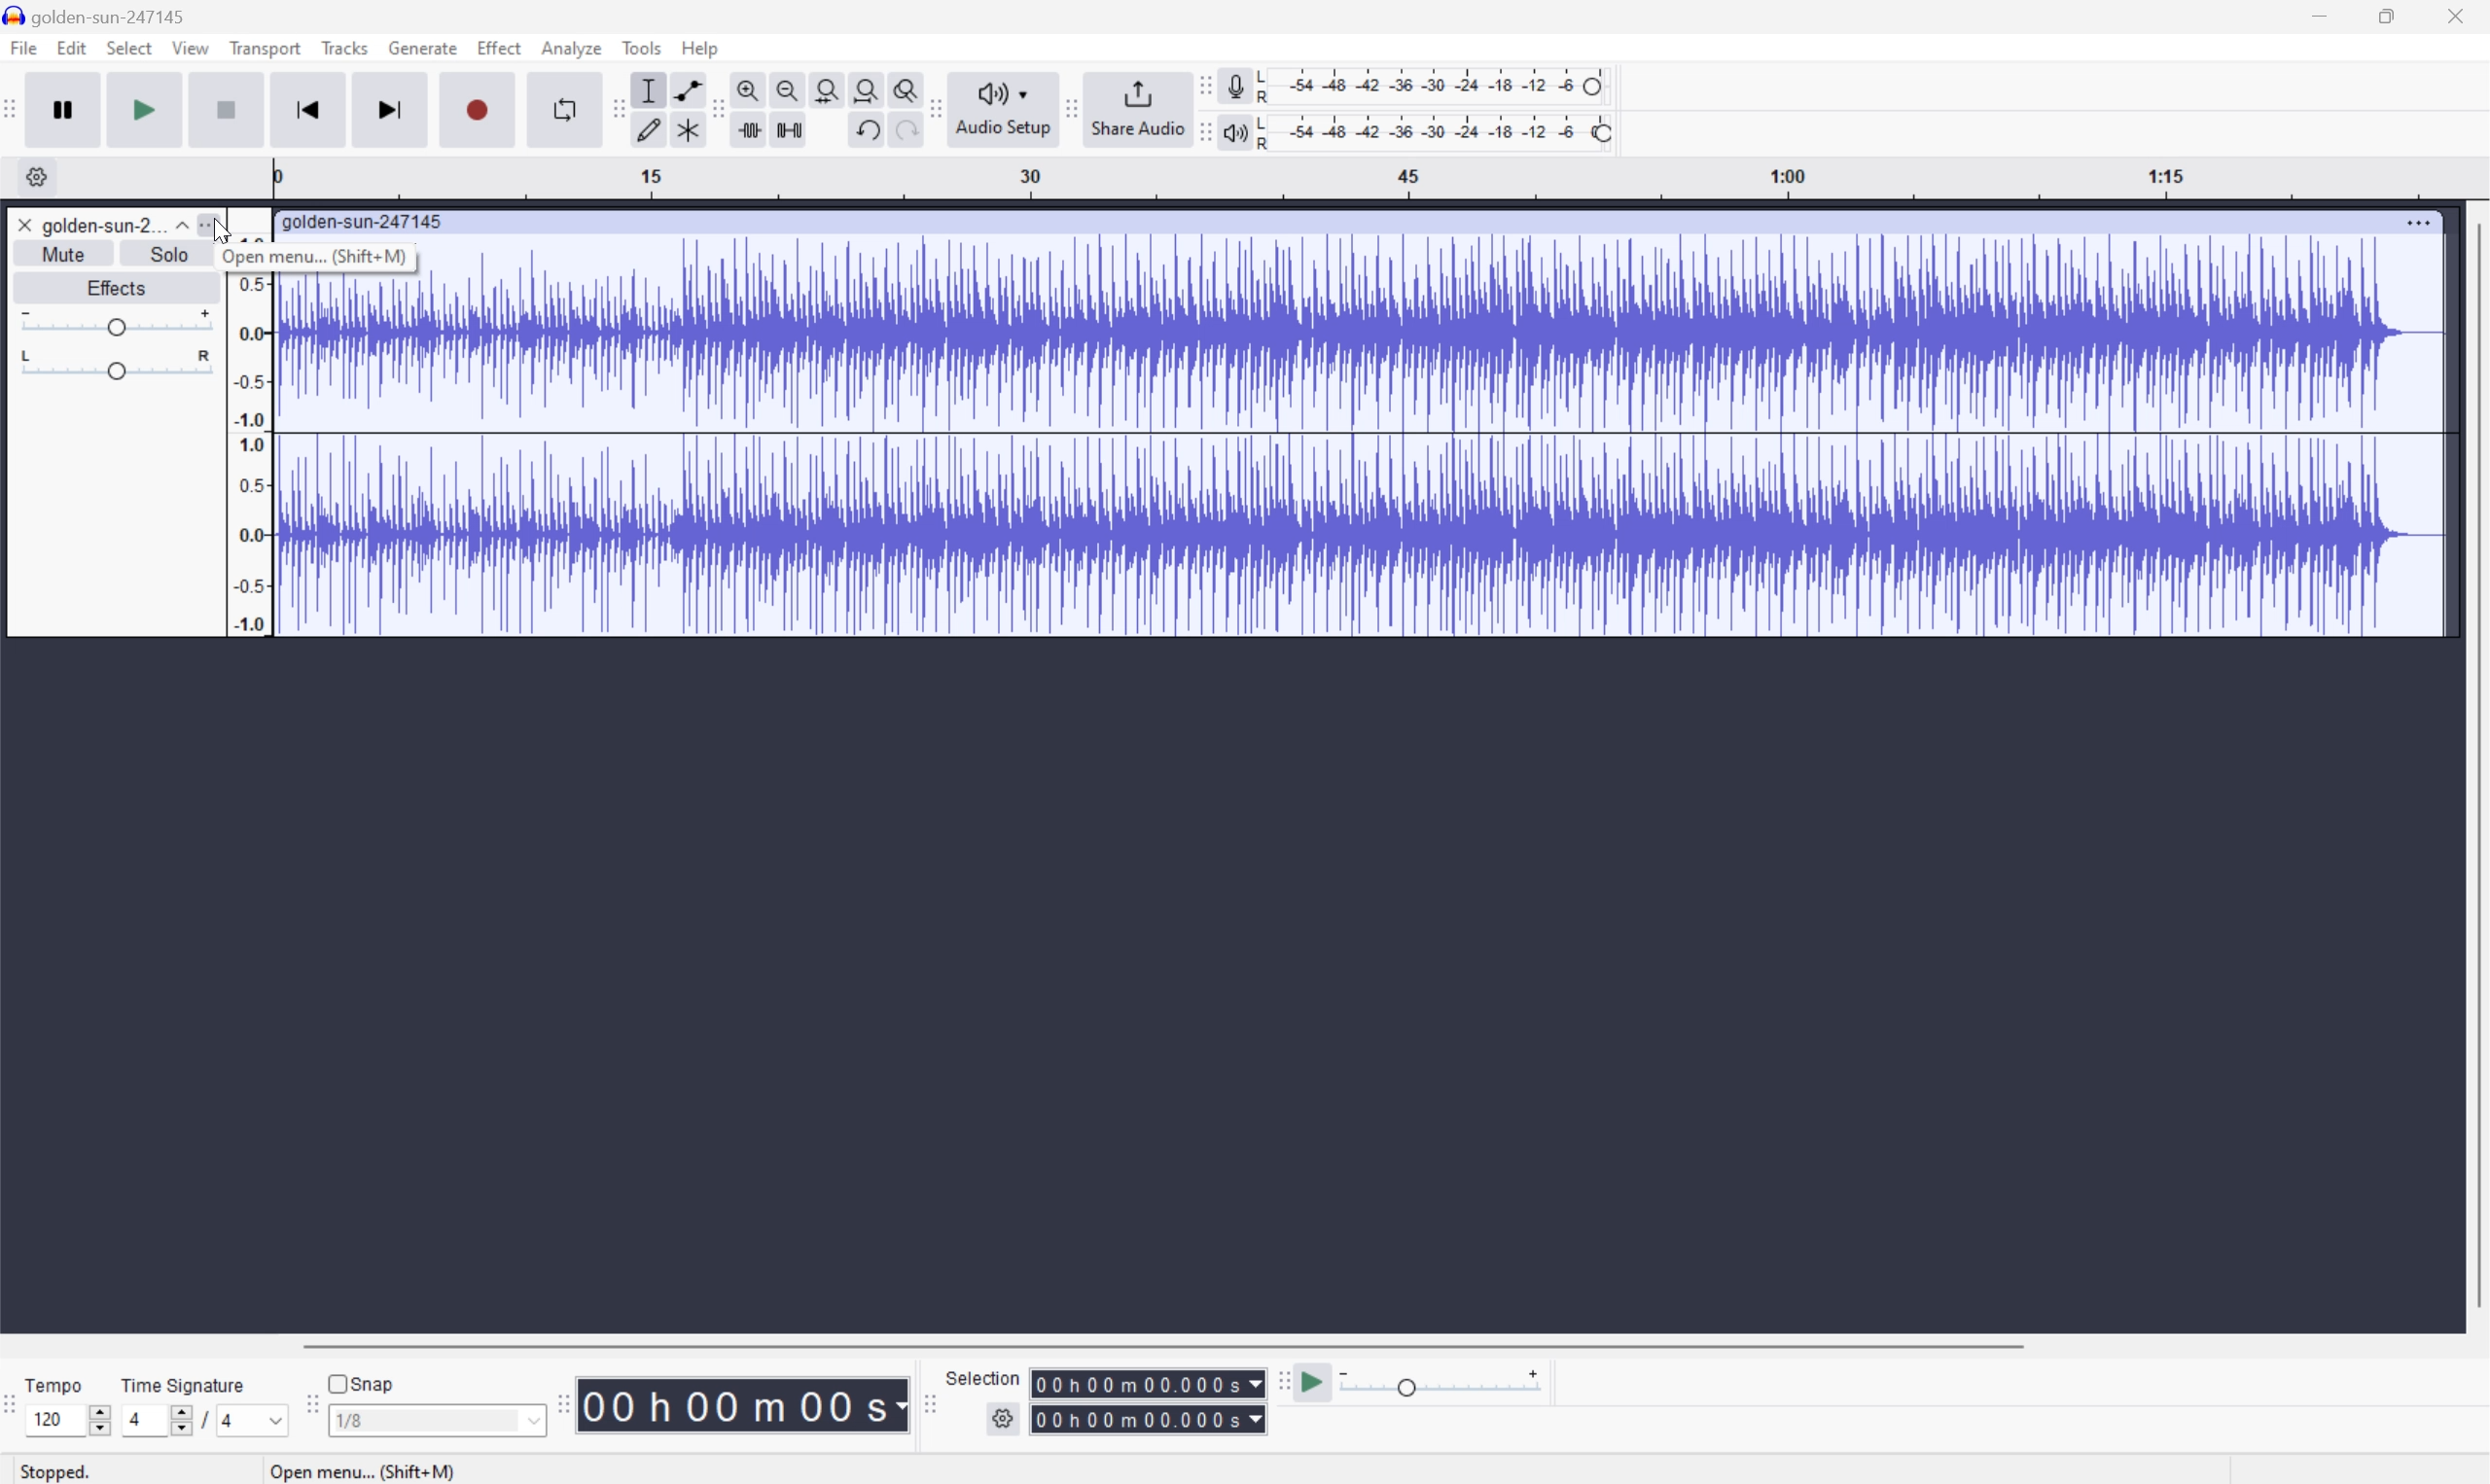  What do you see at coordinates (2474, 764) in the screenshot?
I see `Scroll Bar` at bounding box center [2474, 764].